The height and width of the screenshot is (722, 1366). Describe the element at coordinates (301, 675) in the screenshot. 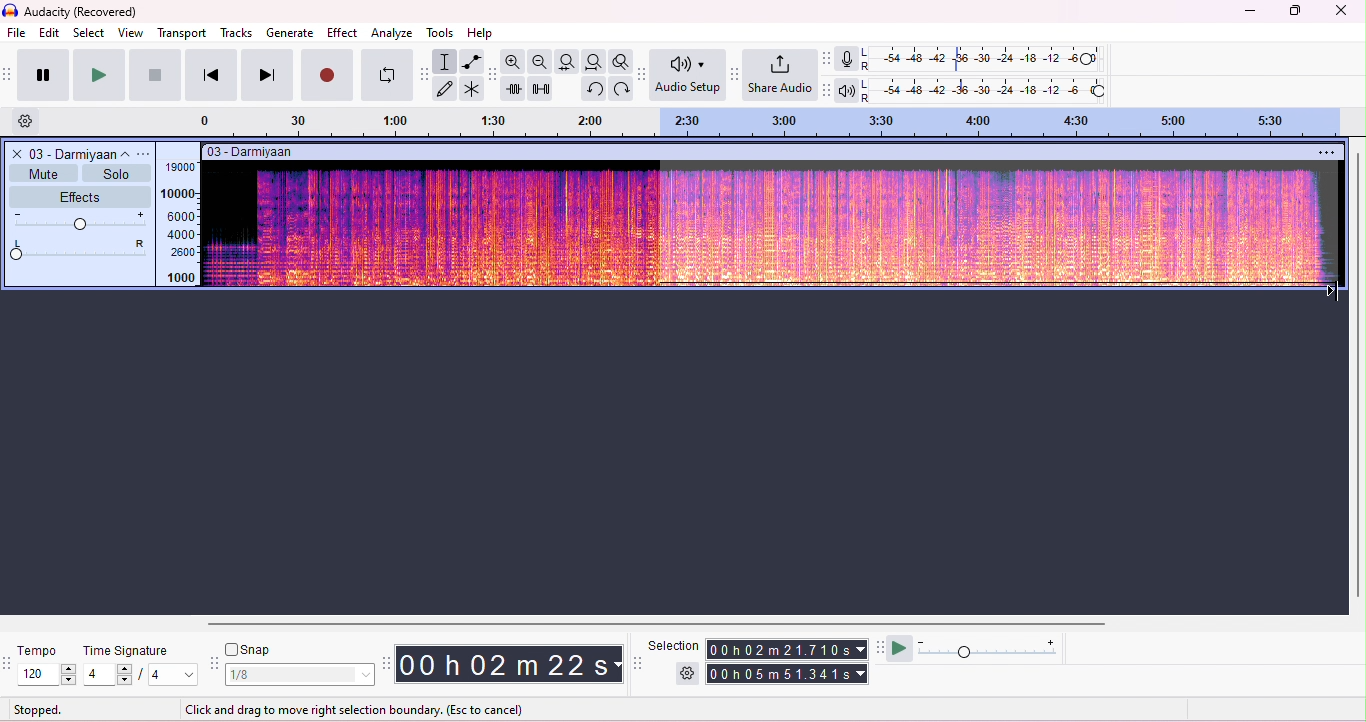

I see `select snap` at that location.